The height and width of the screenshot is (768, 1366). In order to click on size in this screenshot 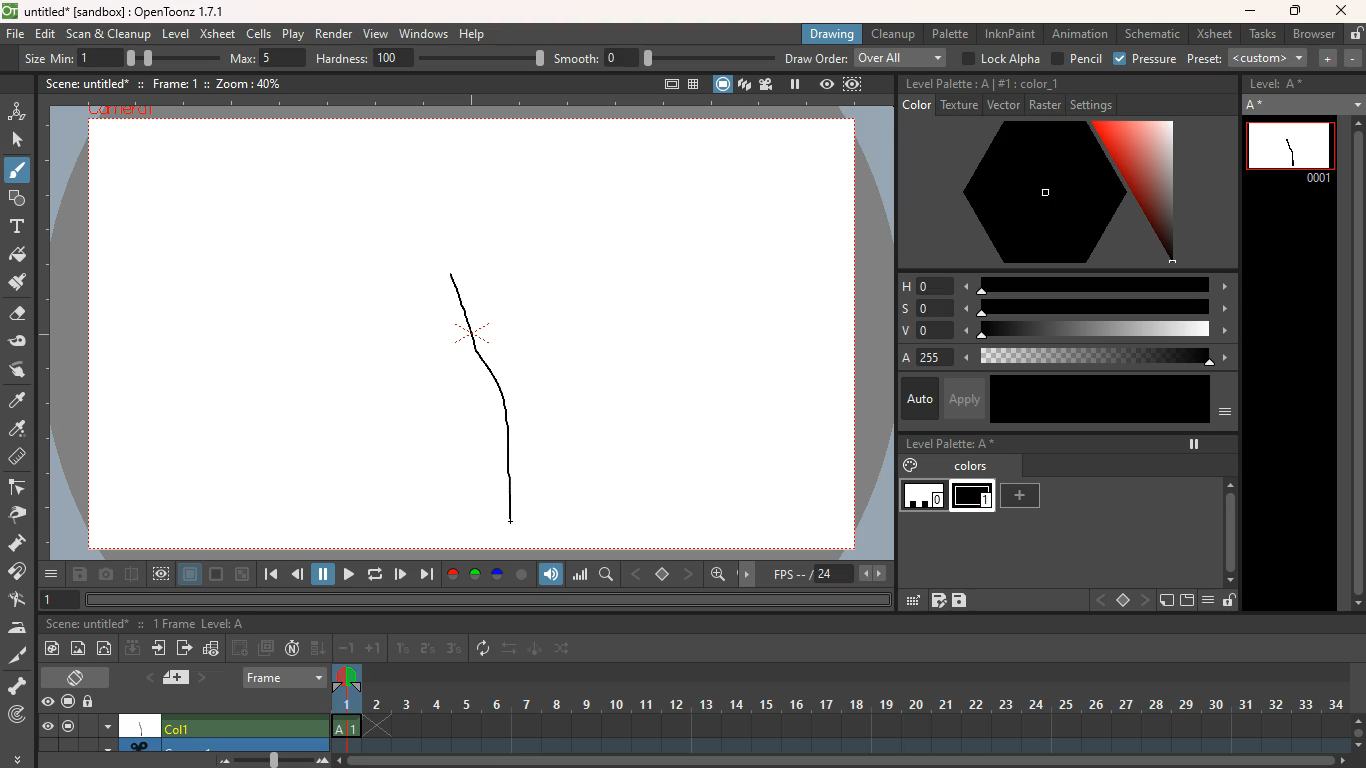, I will do `click(165, 57)`.